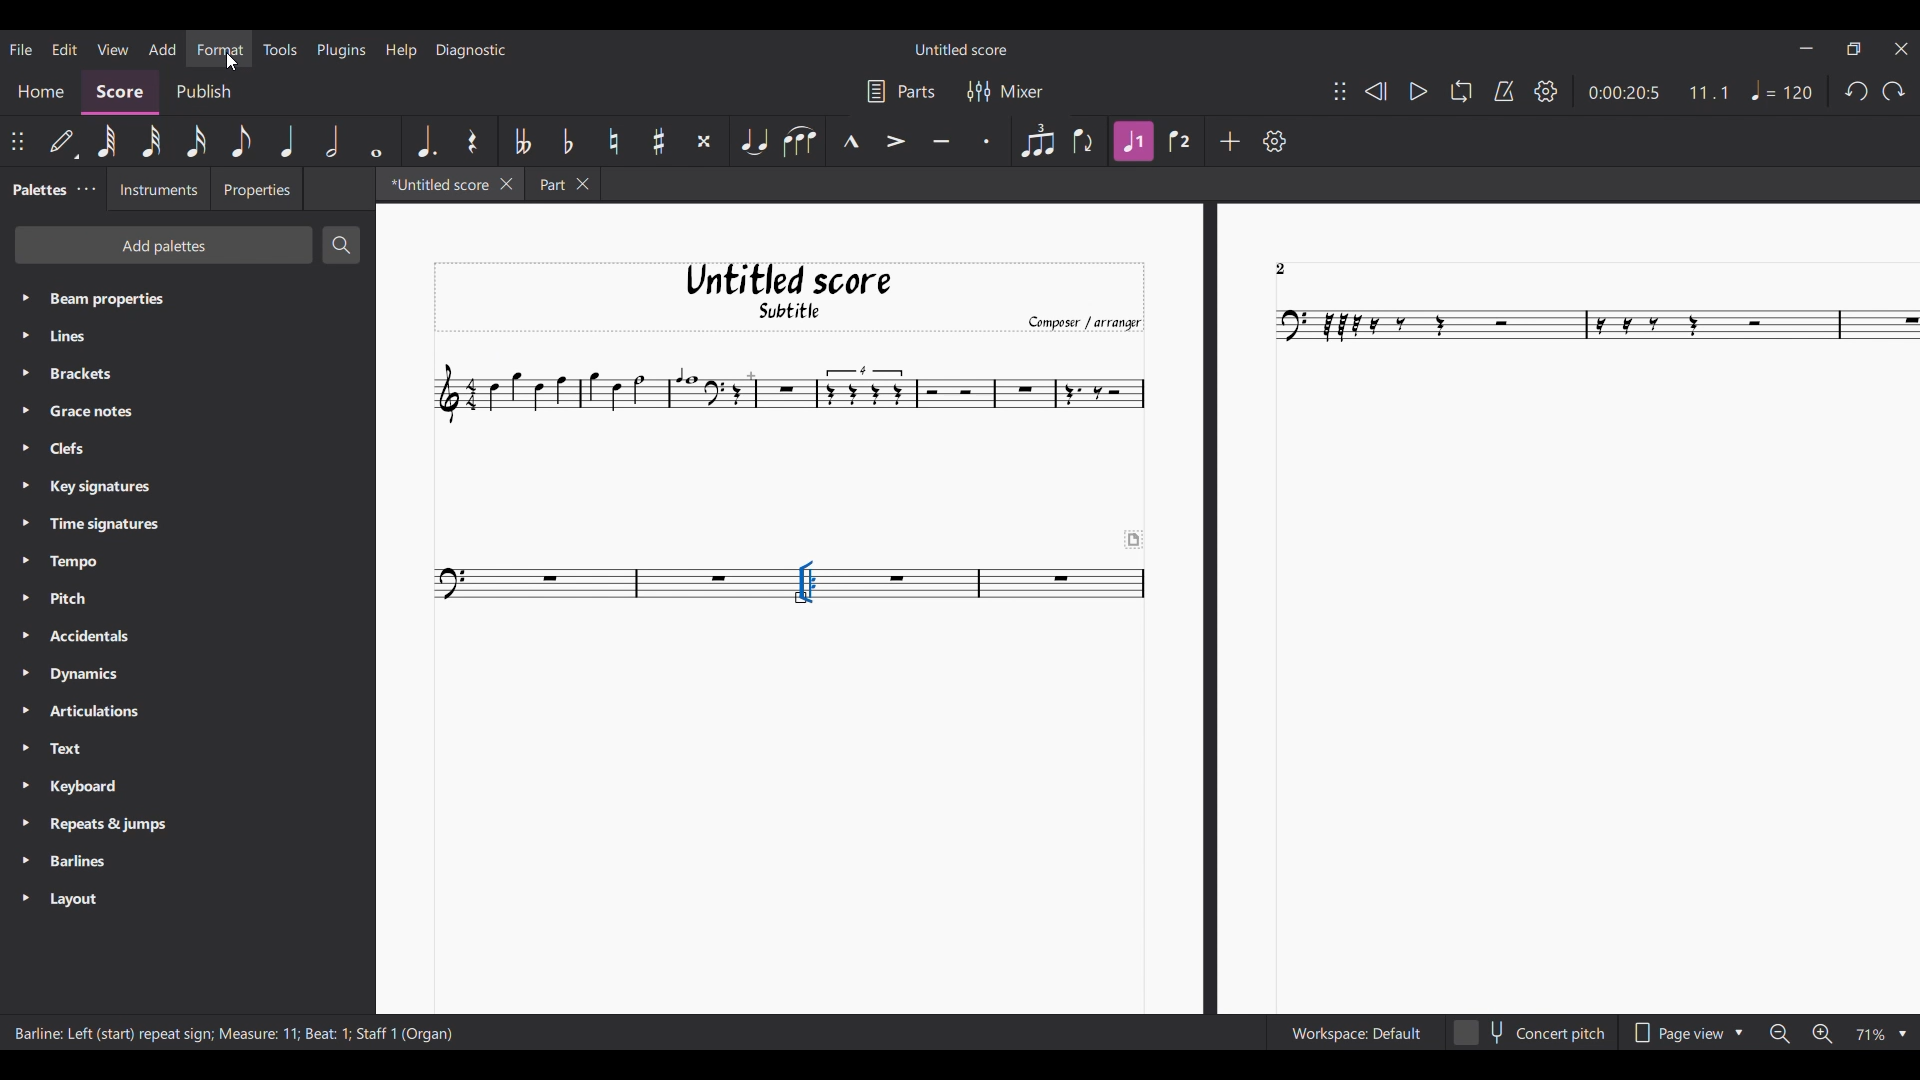 The width and height of the screenshot is (1920, 1080). Describe the element at coordinates (1807, 48) in the screenshot. I see `Minimize` at that location.